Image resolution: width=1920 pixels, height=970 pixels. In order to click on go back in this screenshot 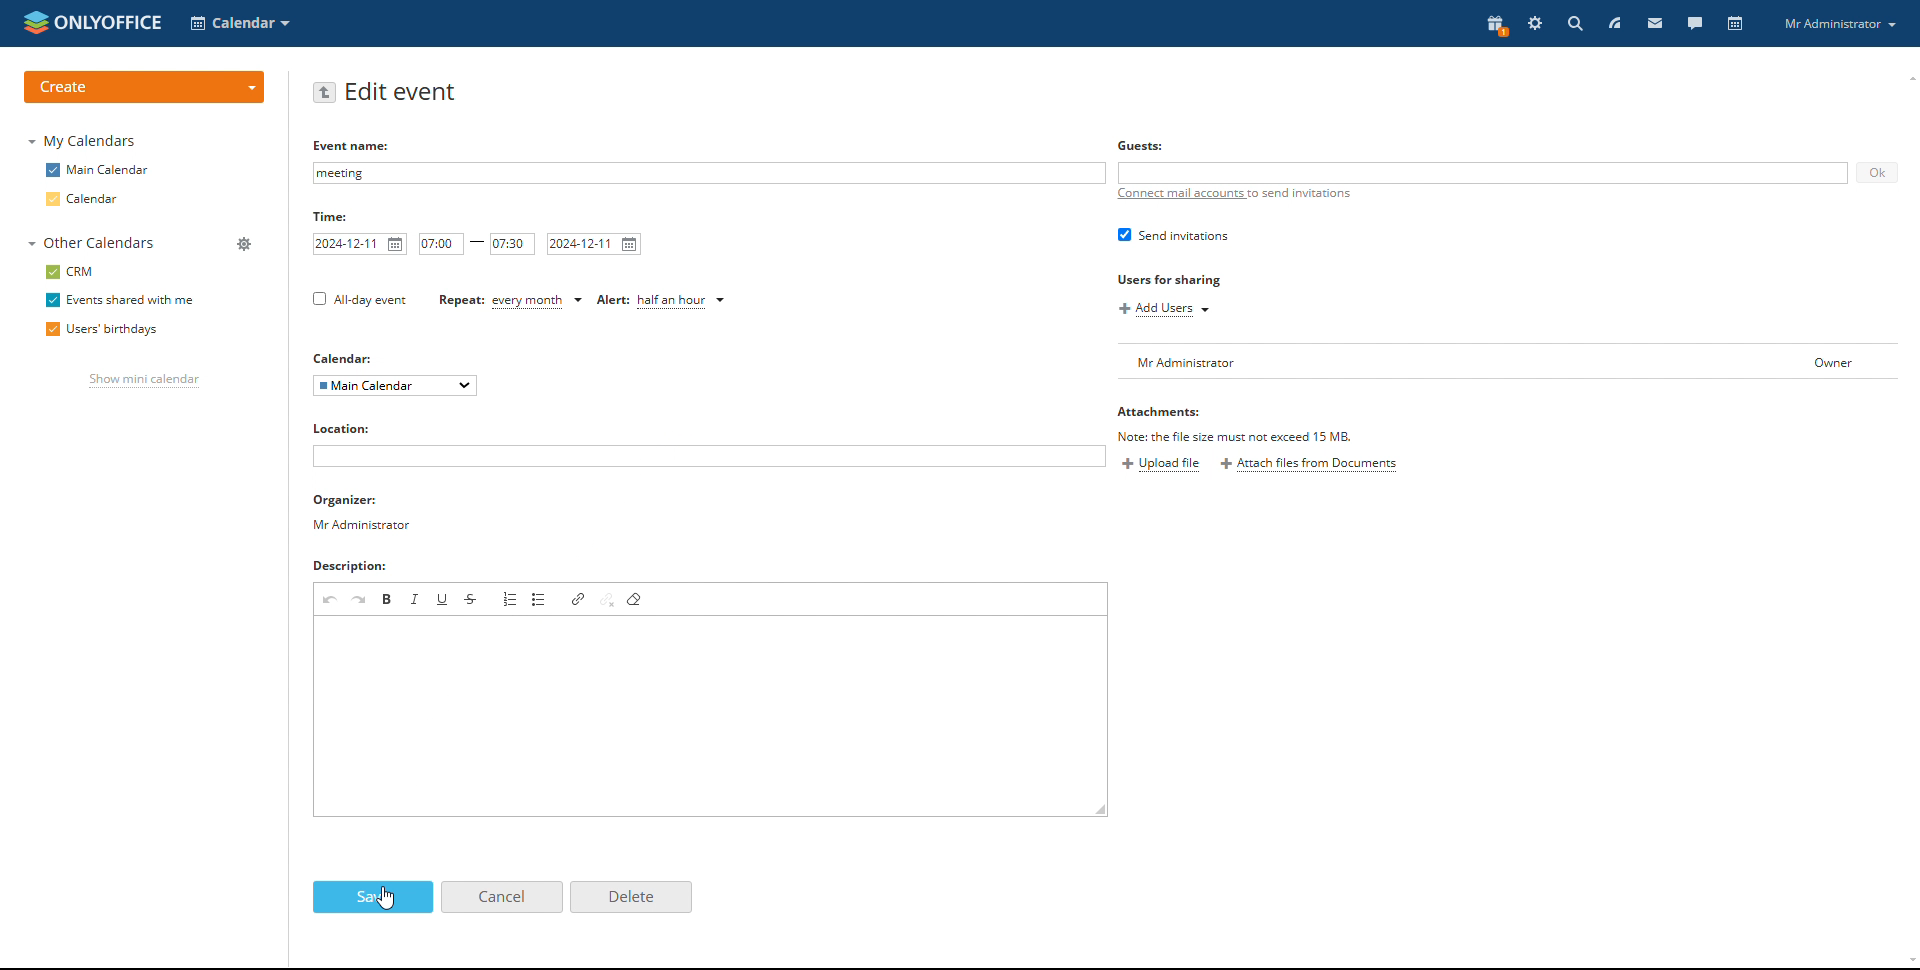, I will do `click(325, 93)`.